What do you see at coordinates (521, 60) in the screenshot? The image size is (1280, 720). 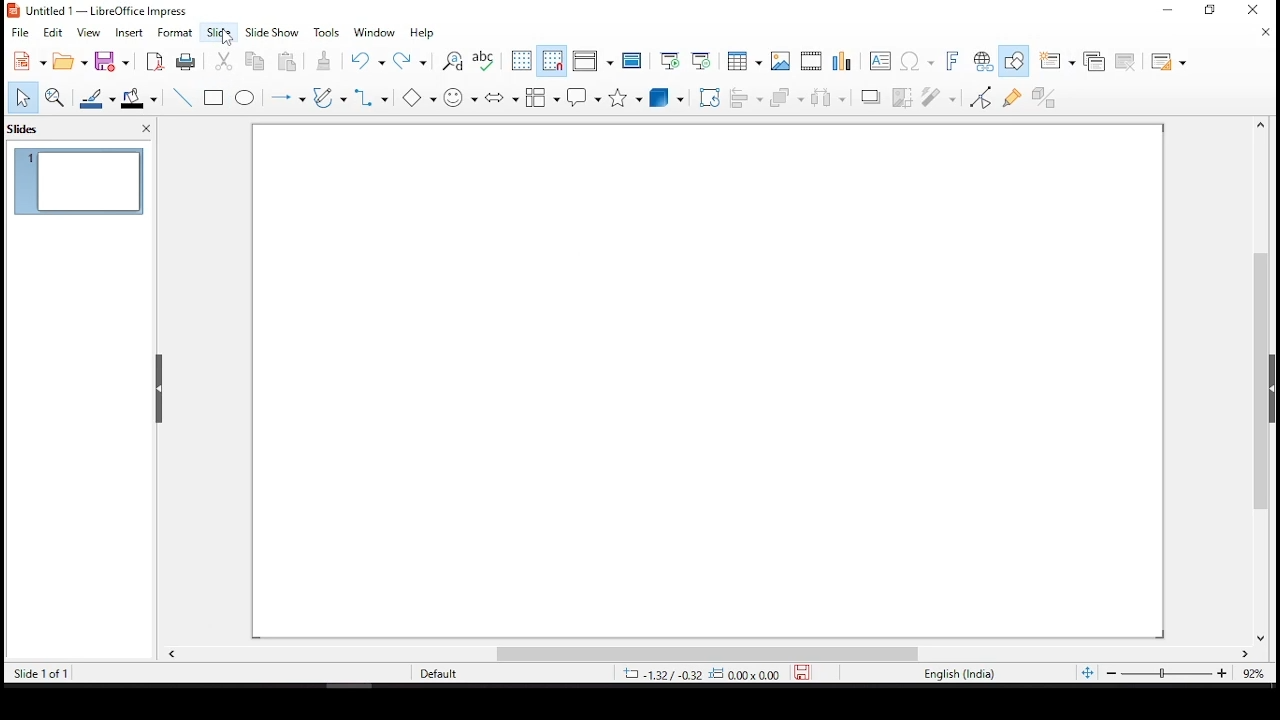 I see `display grid` at bounding box center [521, 60].